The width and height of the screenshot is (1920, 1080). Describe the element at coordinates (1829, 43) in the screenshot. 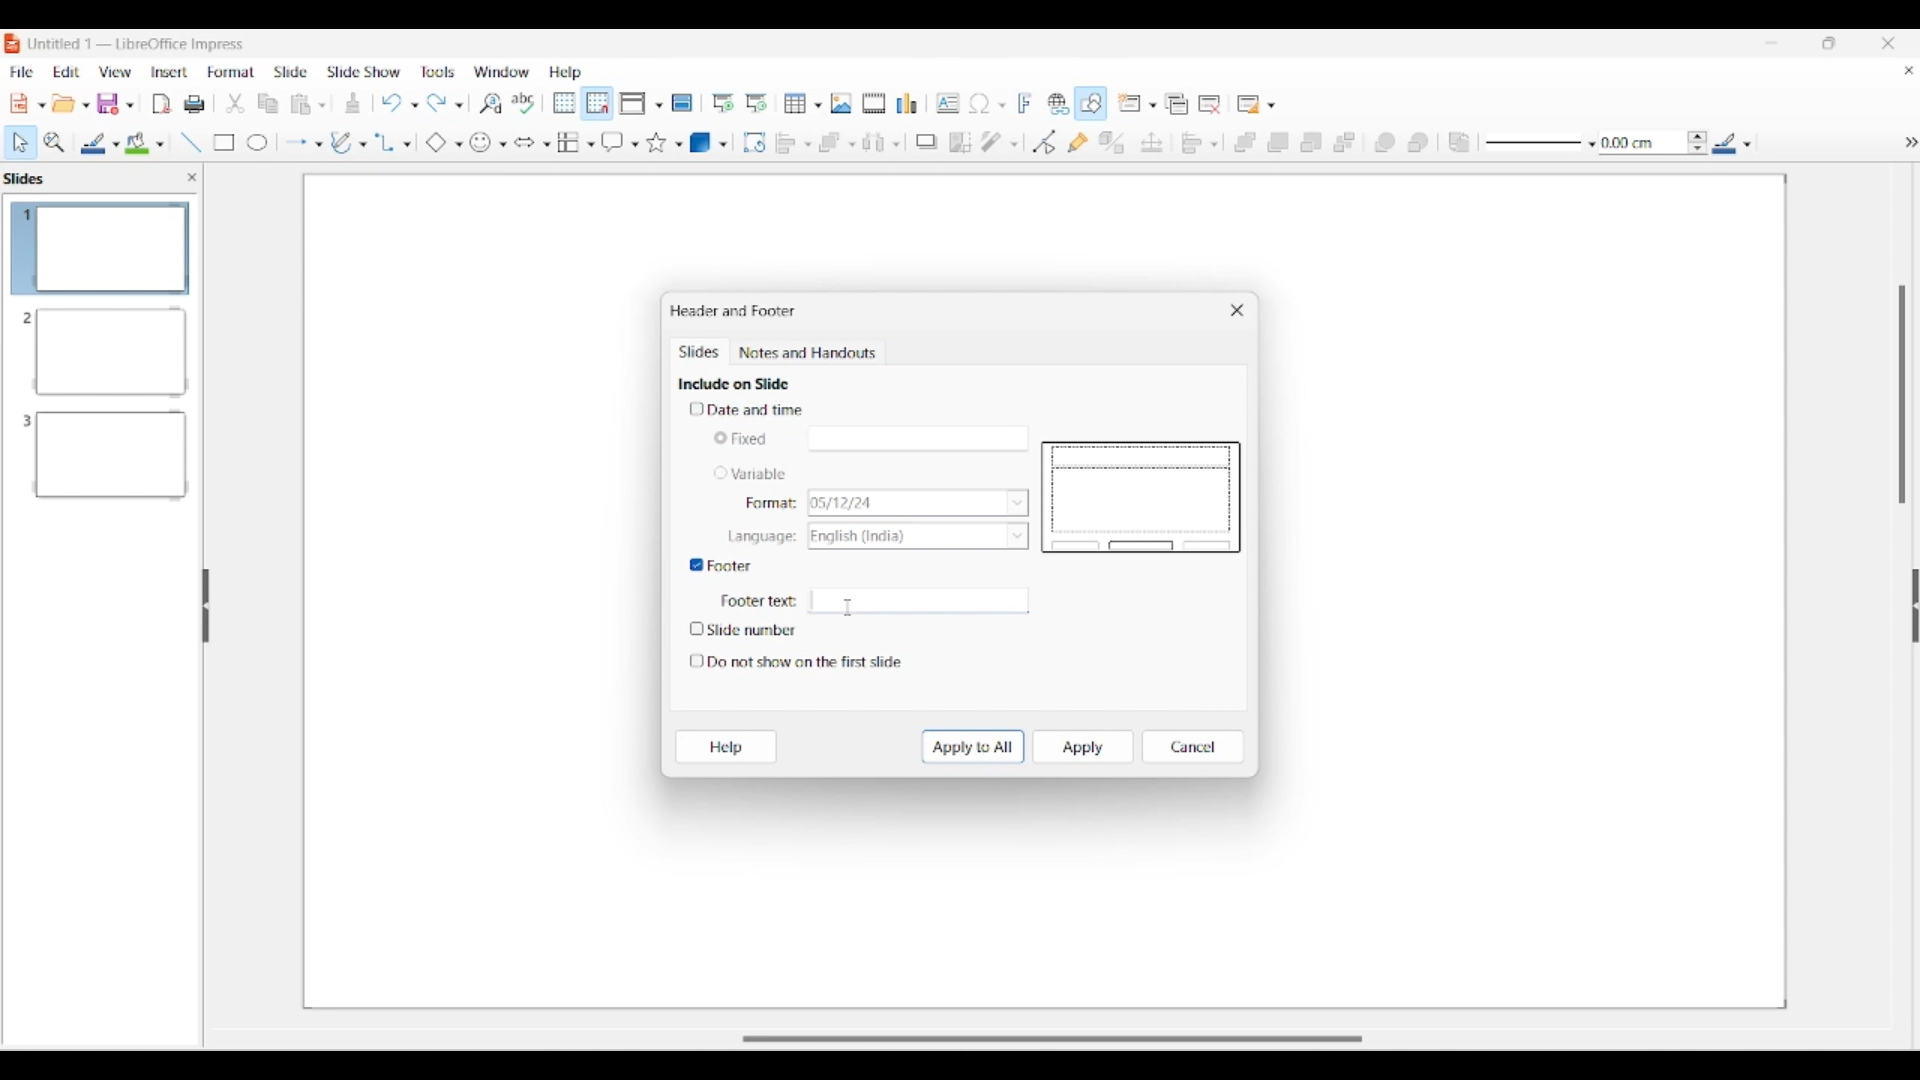

I see `Show in smaller tab` at that location.